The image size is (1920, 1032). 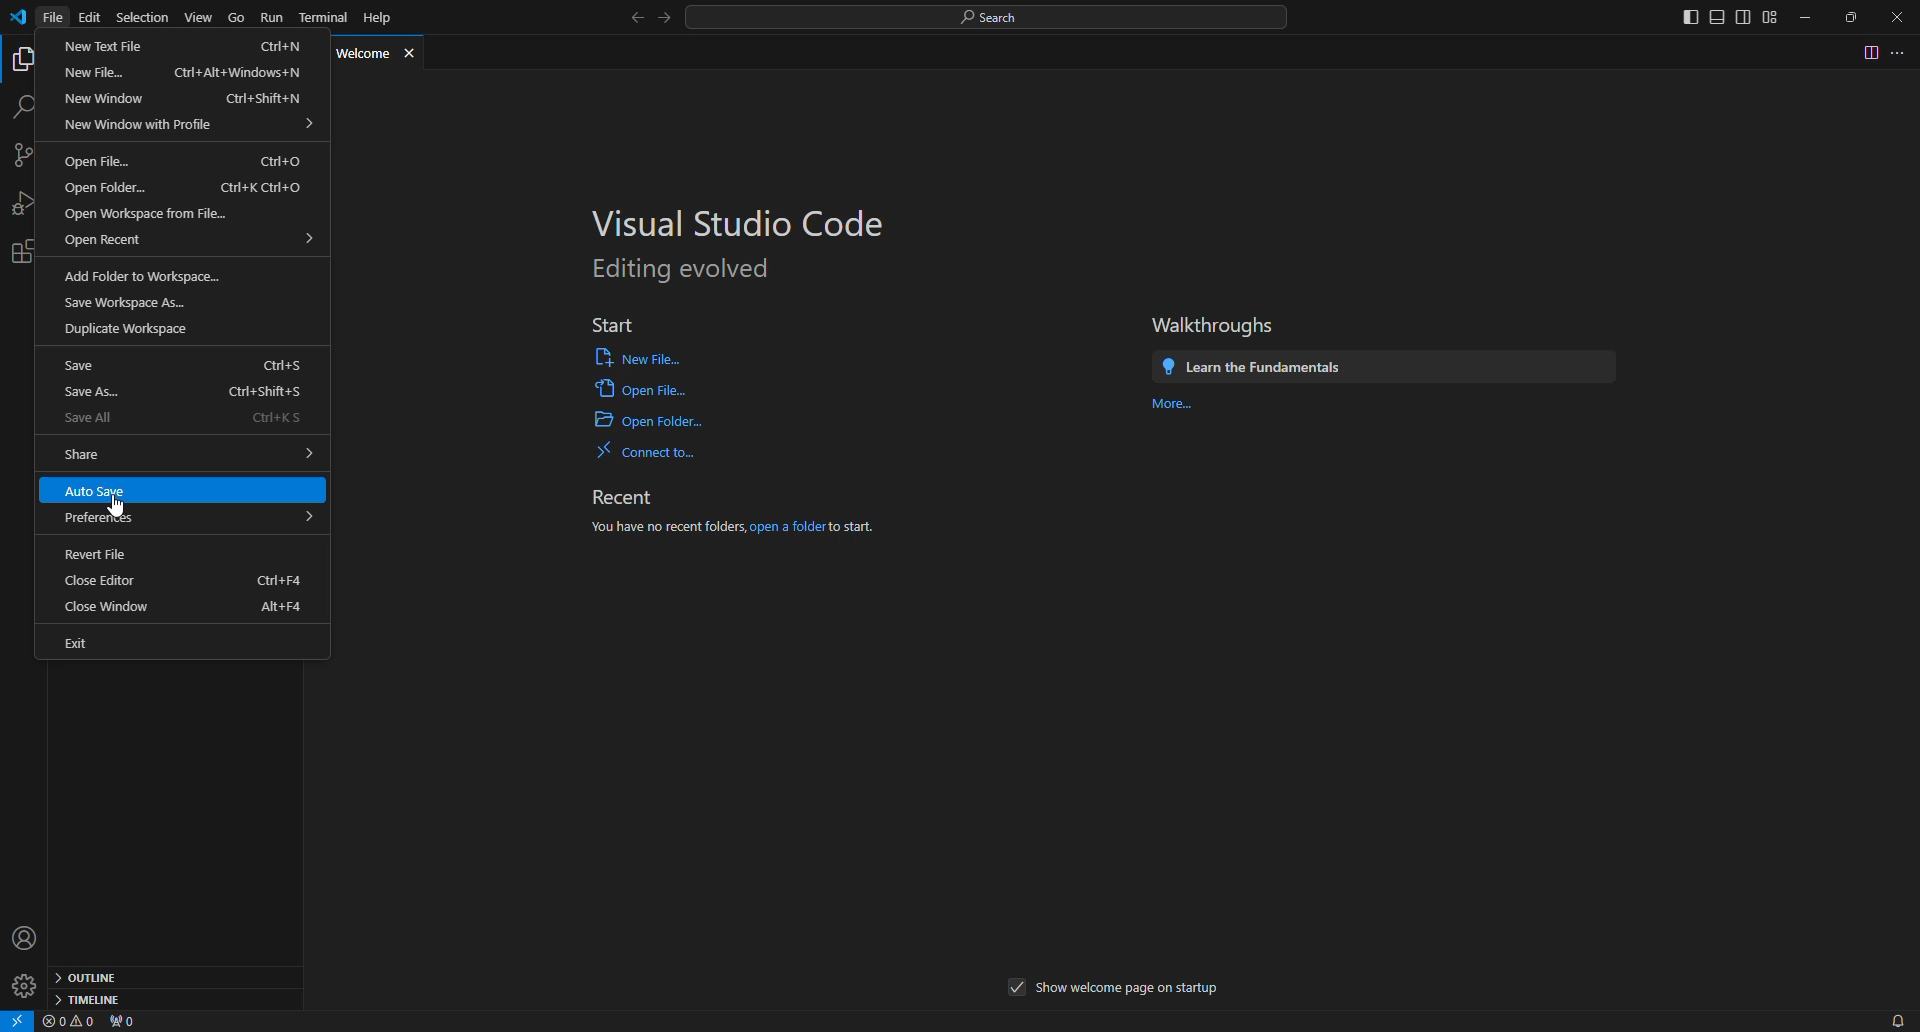 What do you see at coordinates (1253, 367) in the screenshot?
I see `learn the fundamentals` at bounding box center [1253, 367].